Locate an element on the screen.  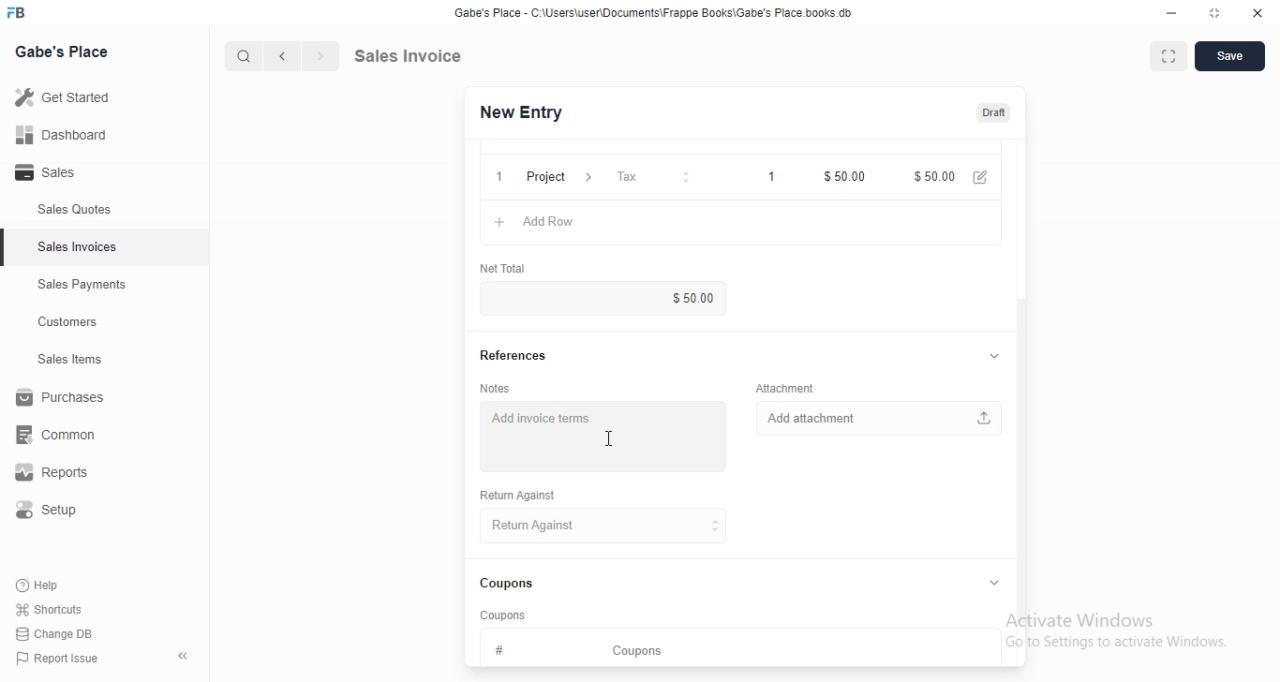
scroll bar is located at coordinates (1023, 456).